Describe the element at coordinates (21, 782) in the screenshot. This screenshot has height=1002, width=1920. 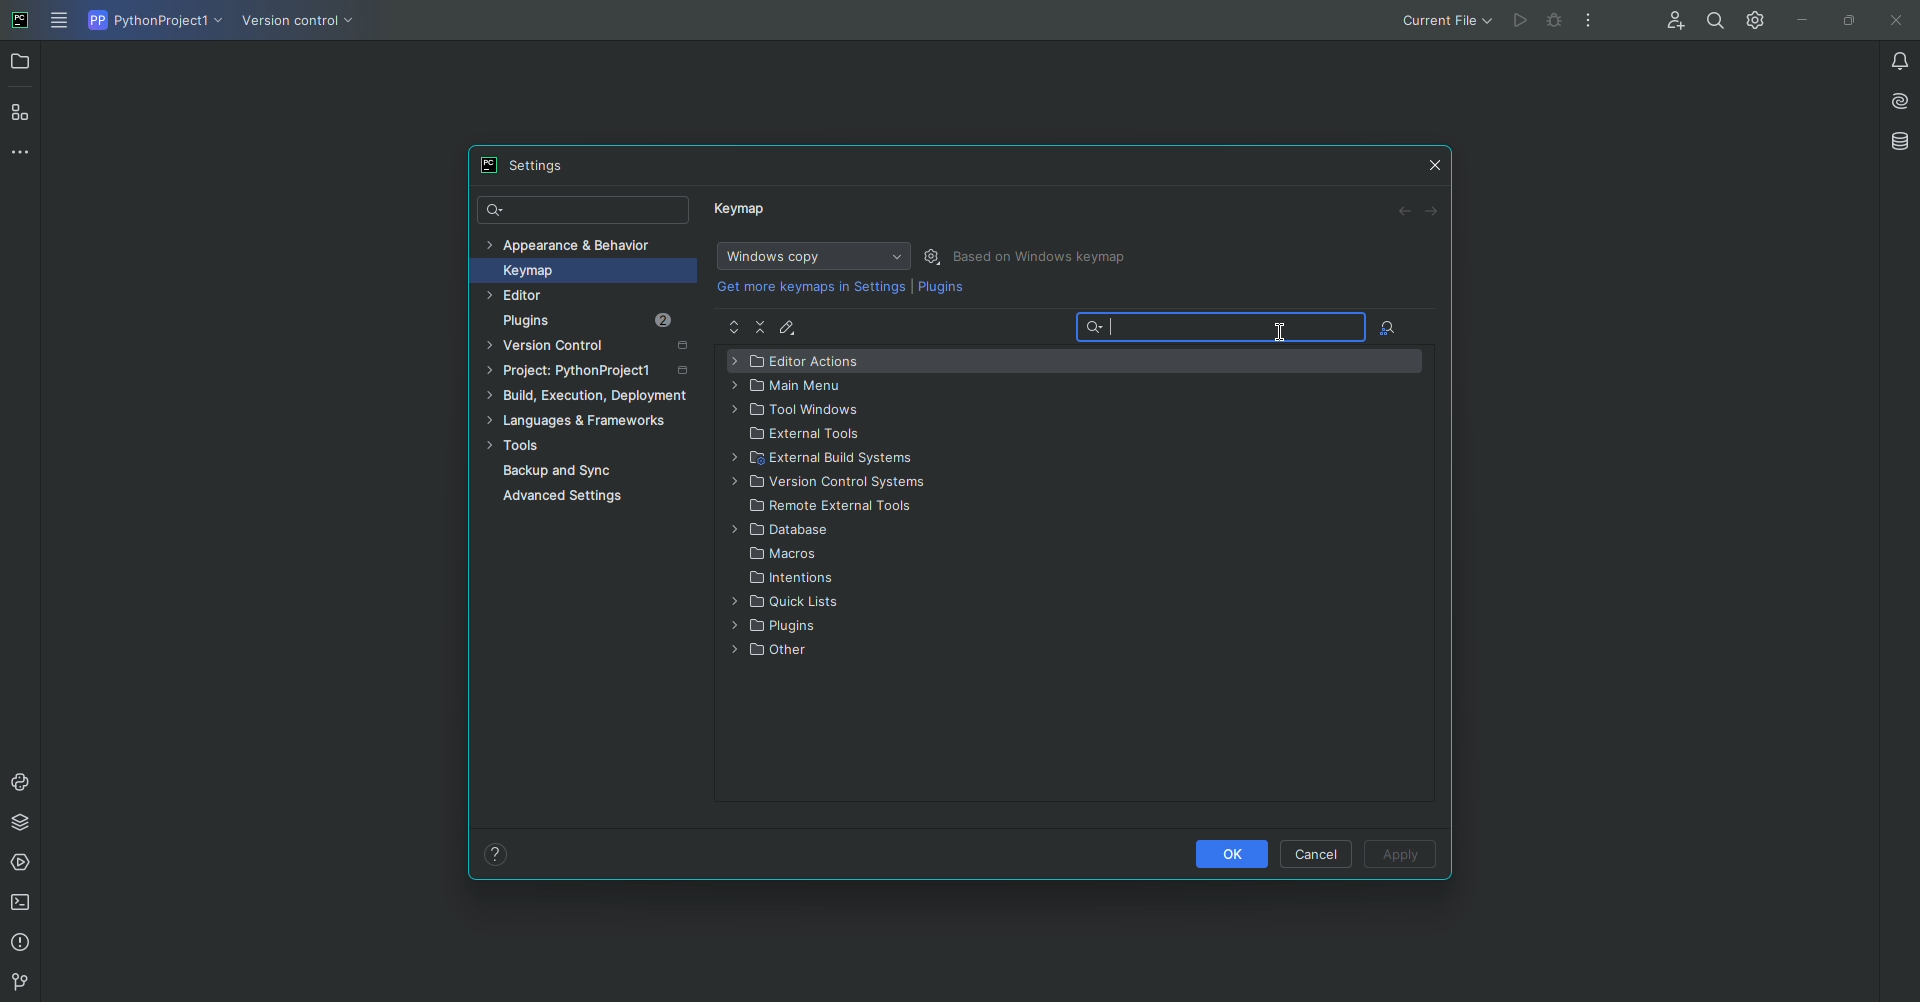
I see `Console` at that location.